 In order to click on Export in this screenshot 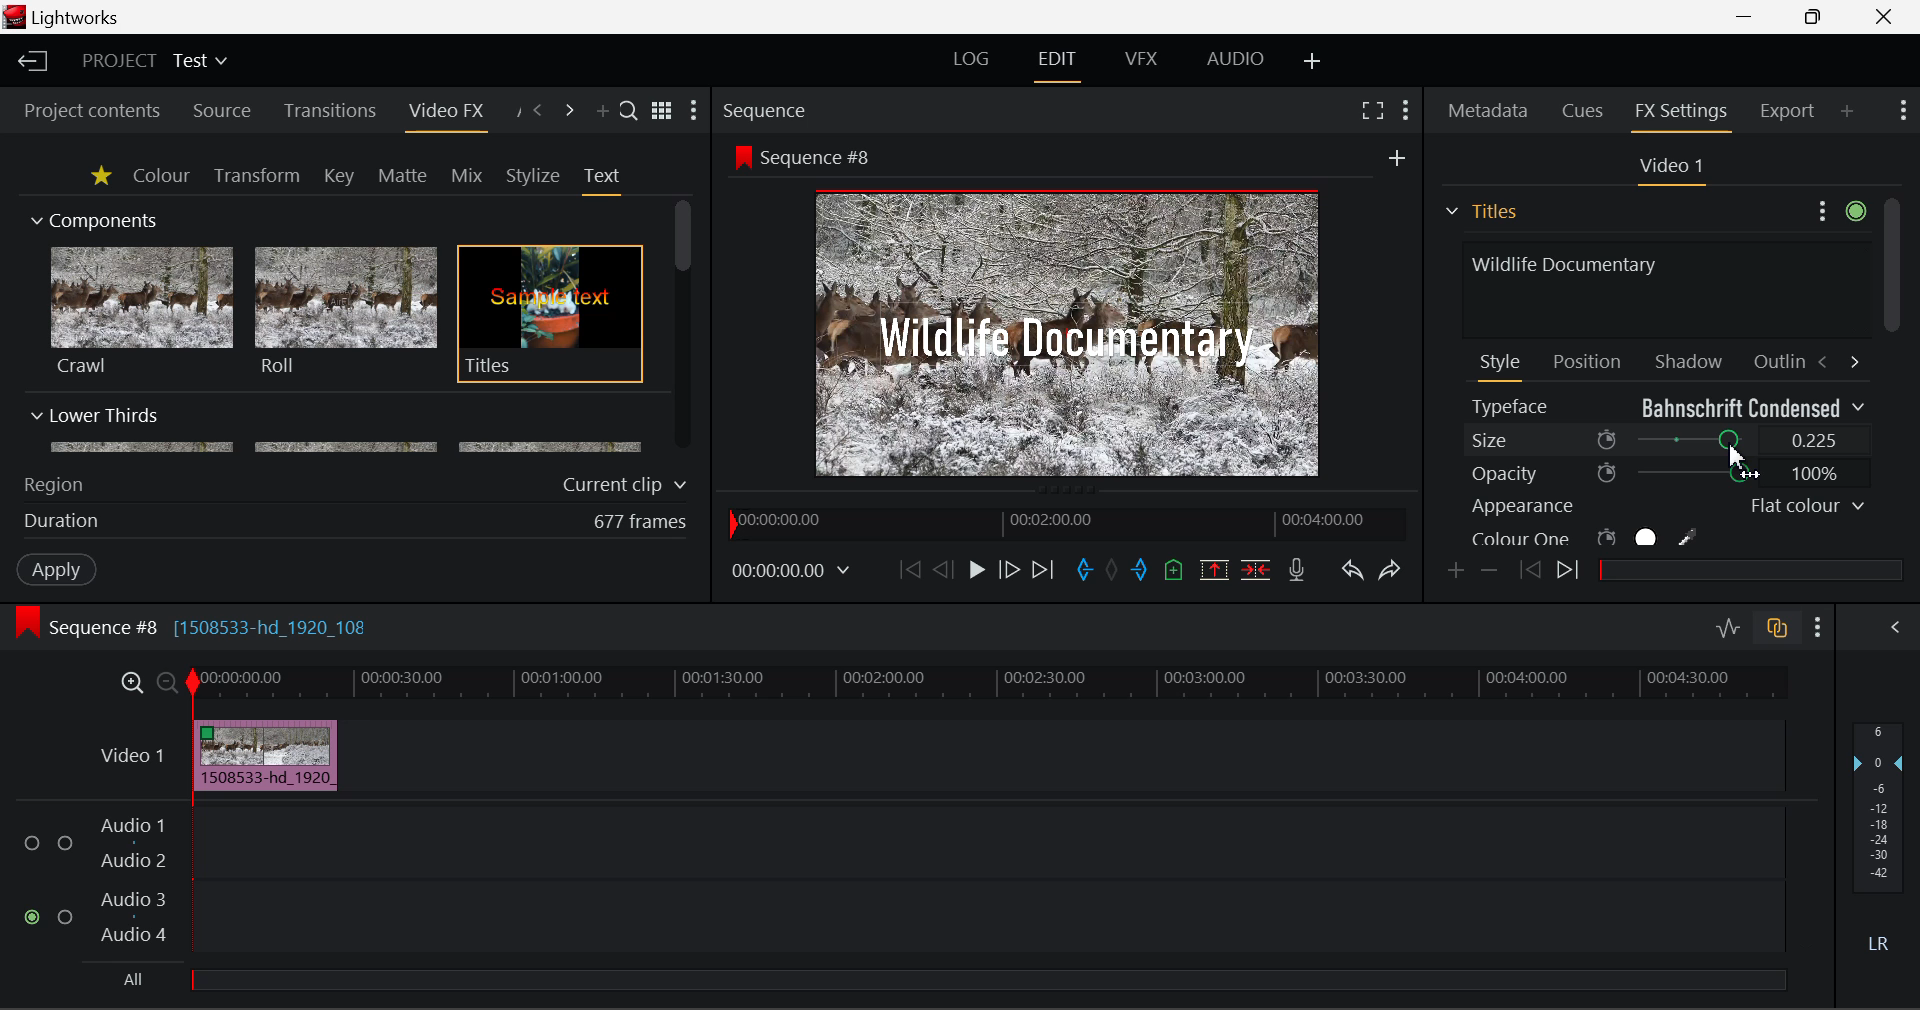, I will do `click(1788, 111)`.